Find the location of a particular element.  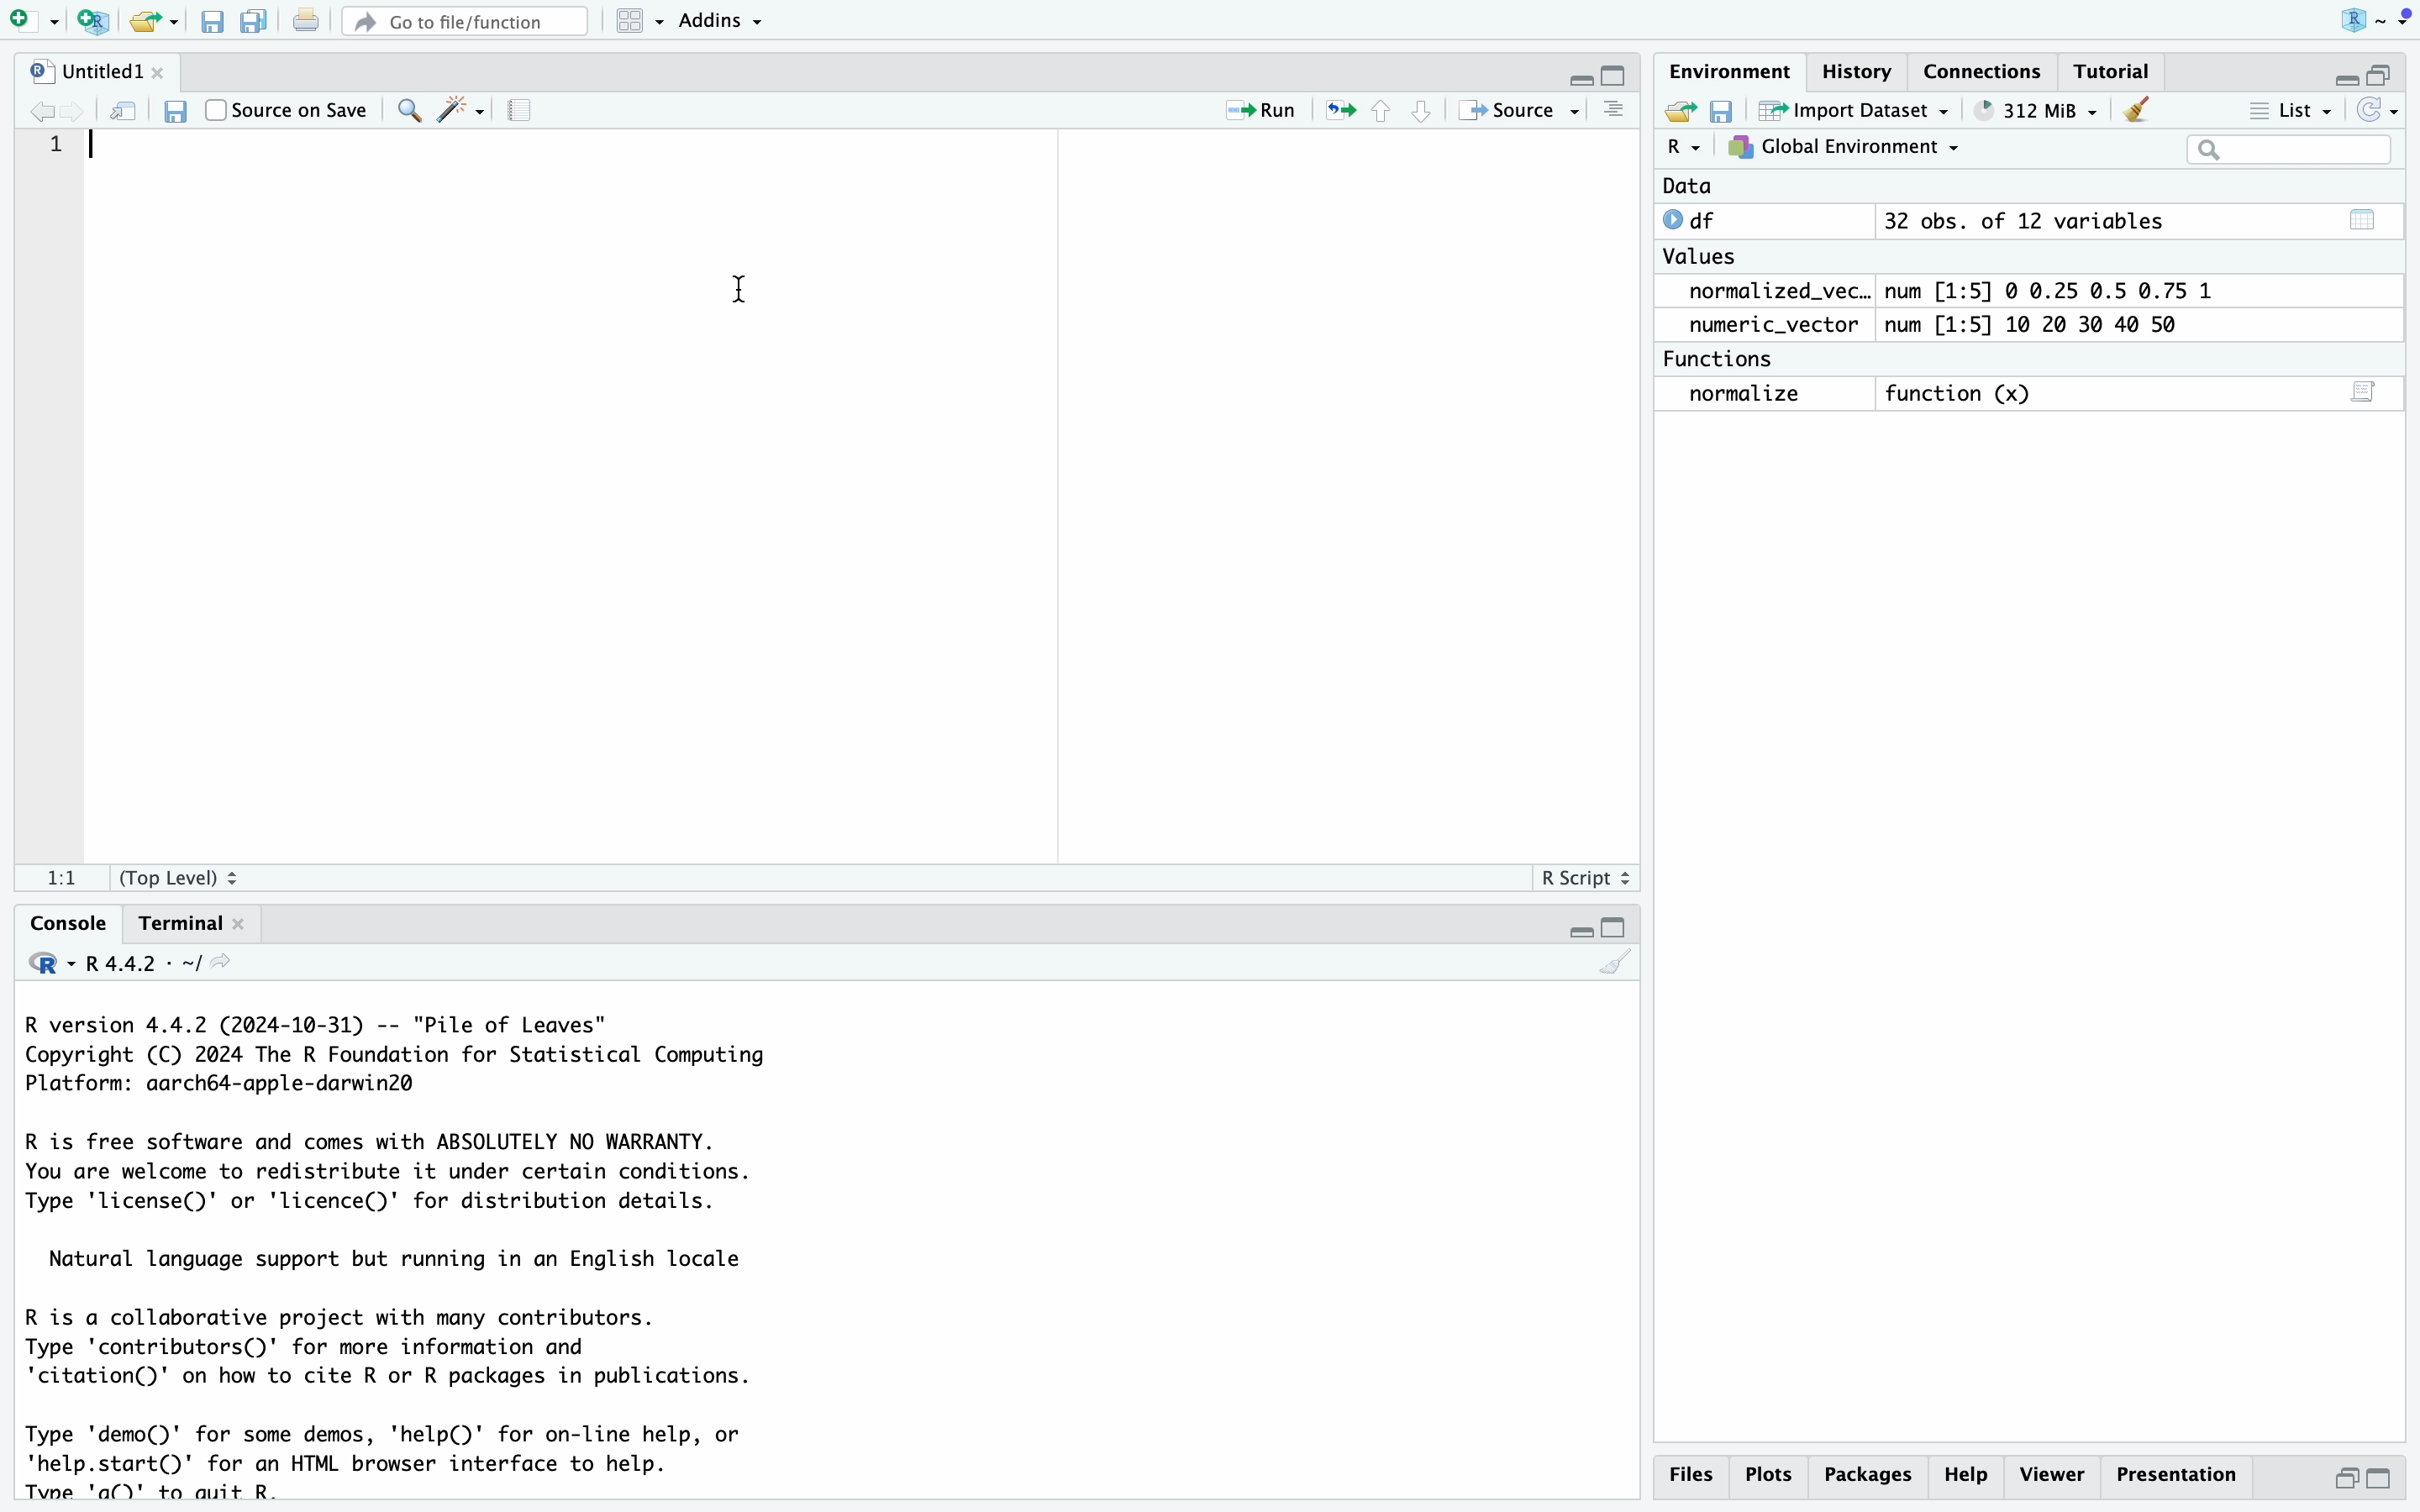

R Script 2 is located at coordinates (1584, 874).